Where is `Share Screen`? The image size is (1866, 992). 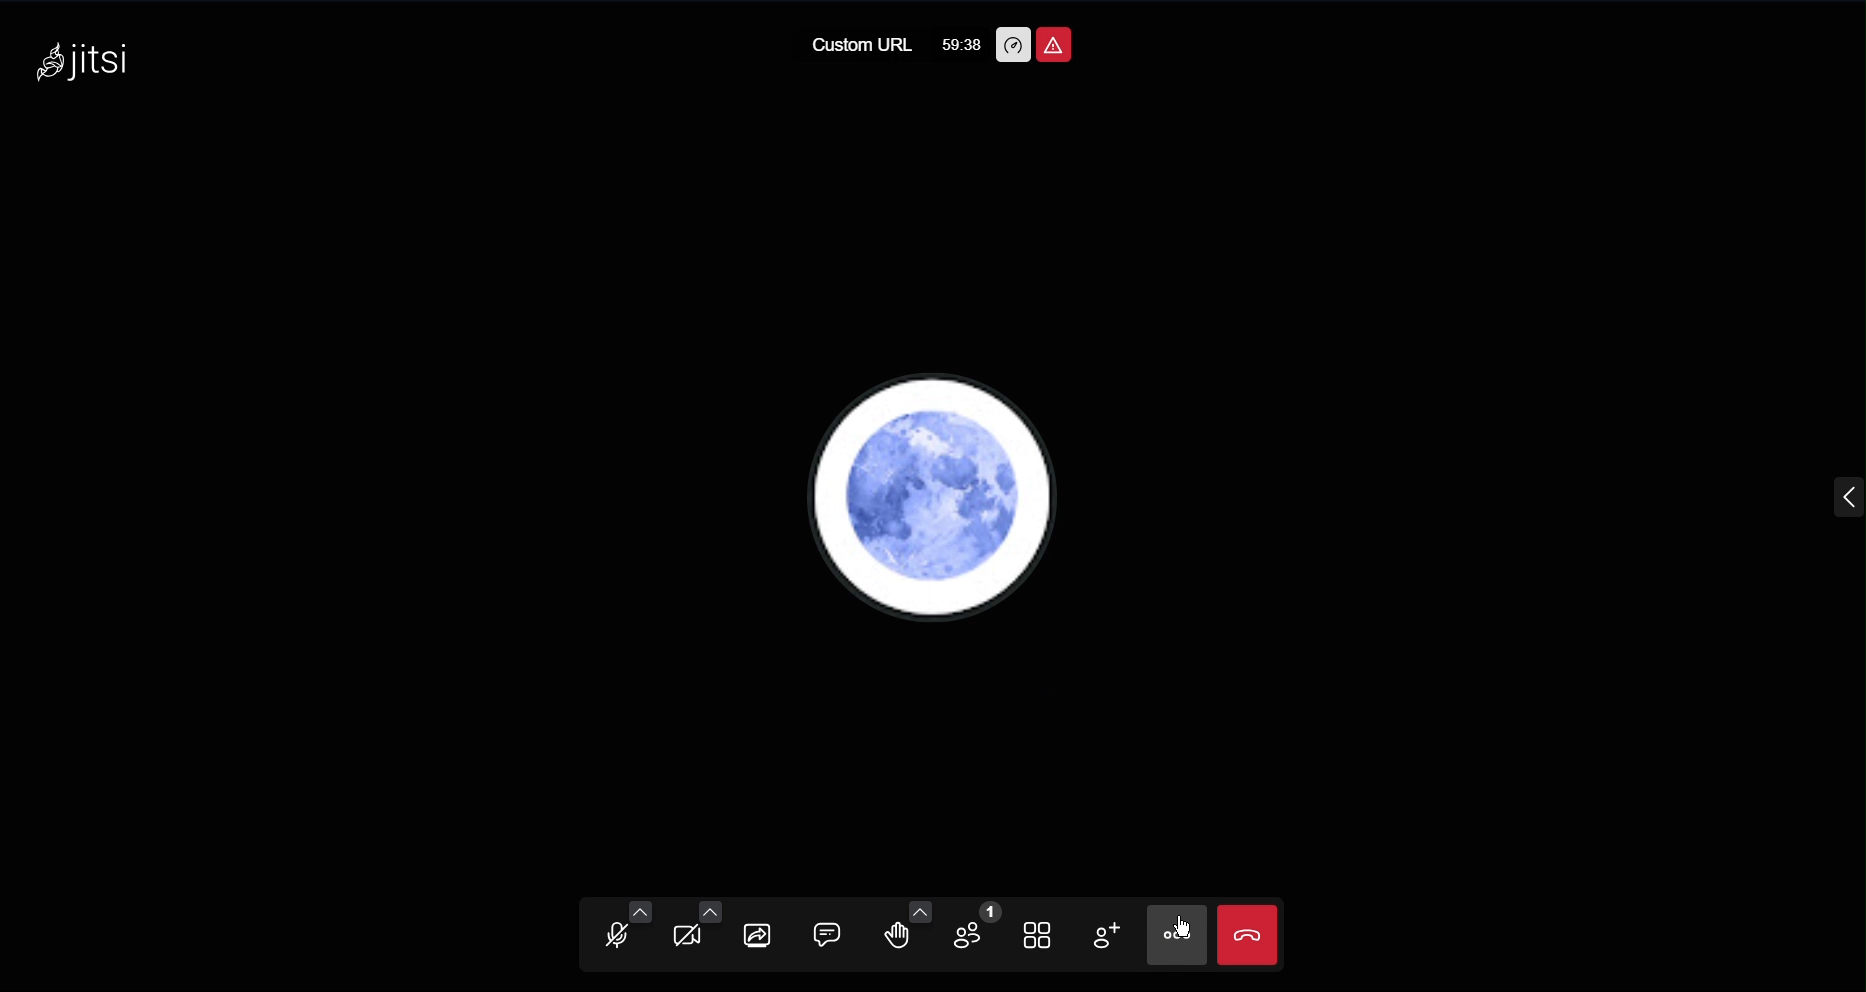
Share Screen is located at coordinates (762, 935).